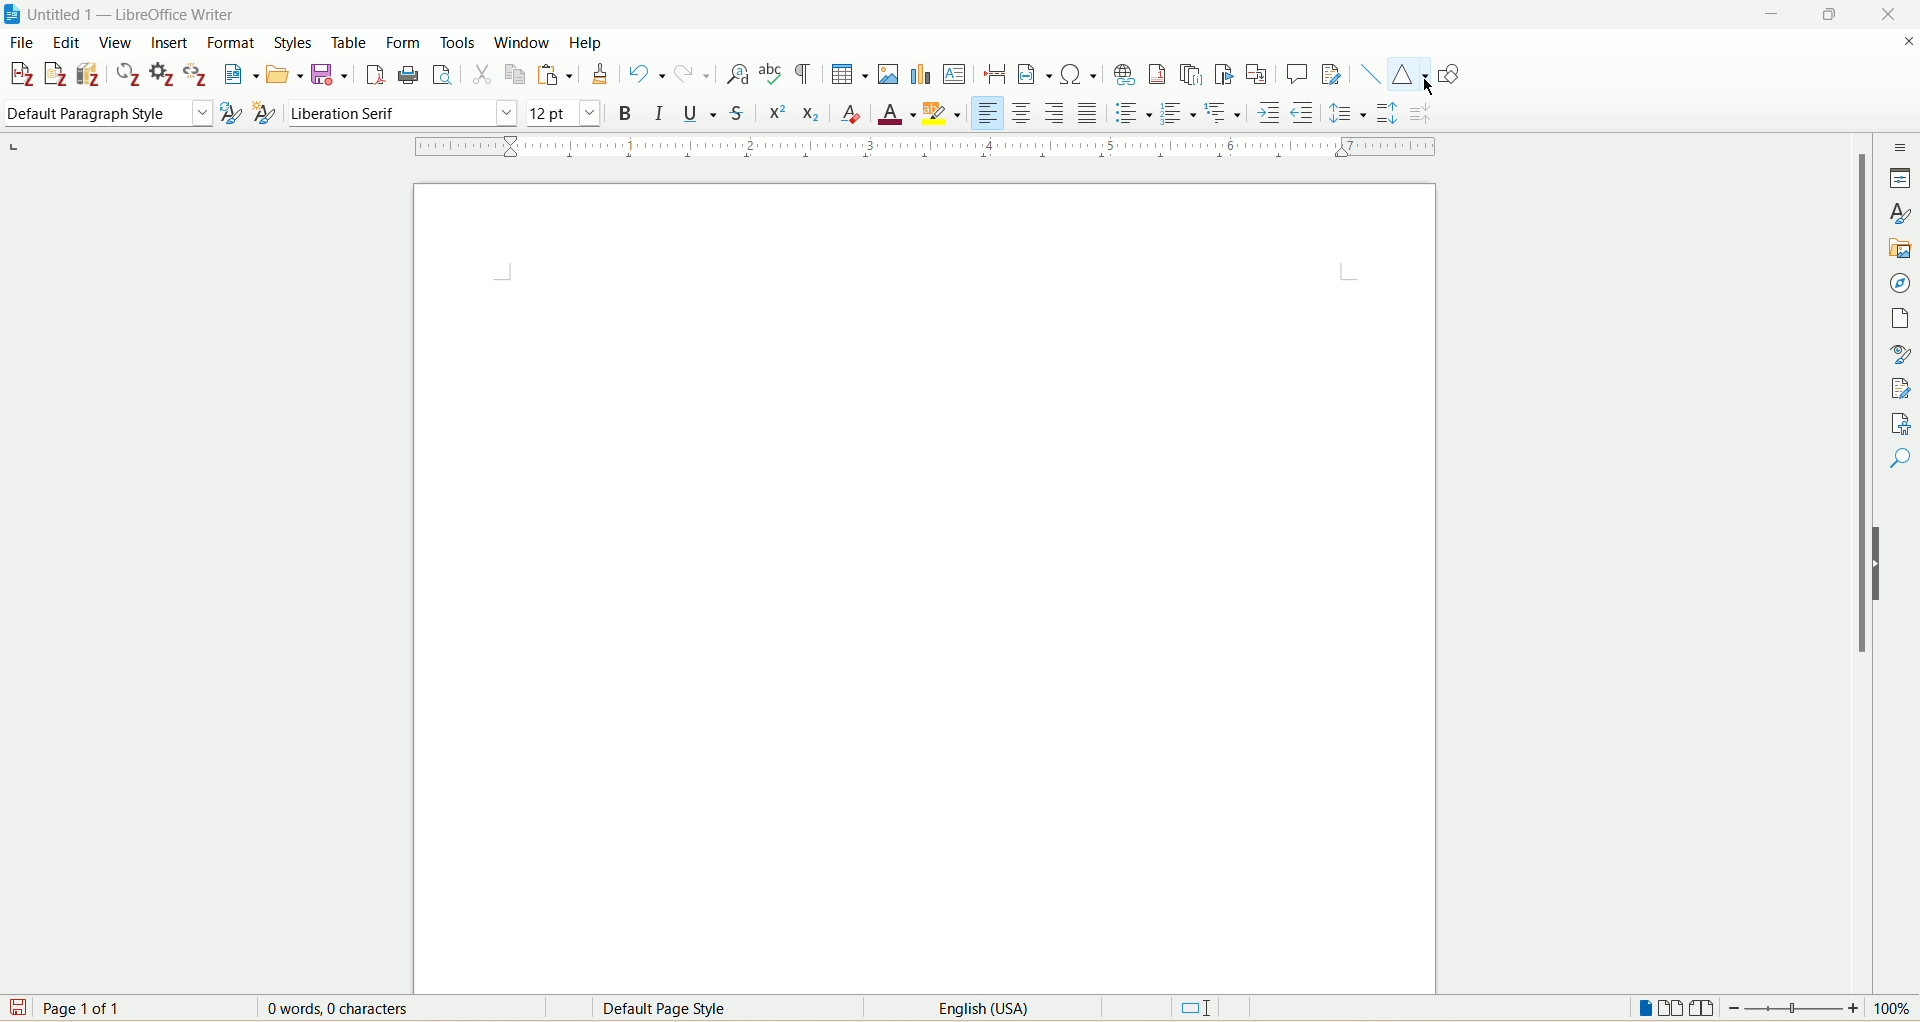 The image size is (1920, 1022). What do you see at coordinates (13, 13) in the screenshot?
I see `application icon` at bounding box center [13, 13].